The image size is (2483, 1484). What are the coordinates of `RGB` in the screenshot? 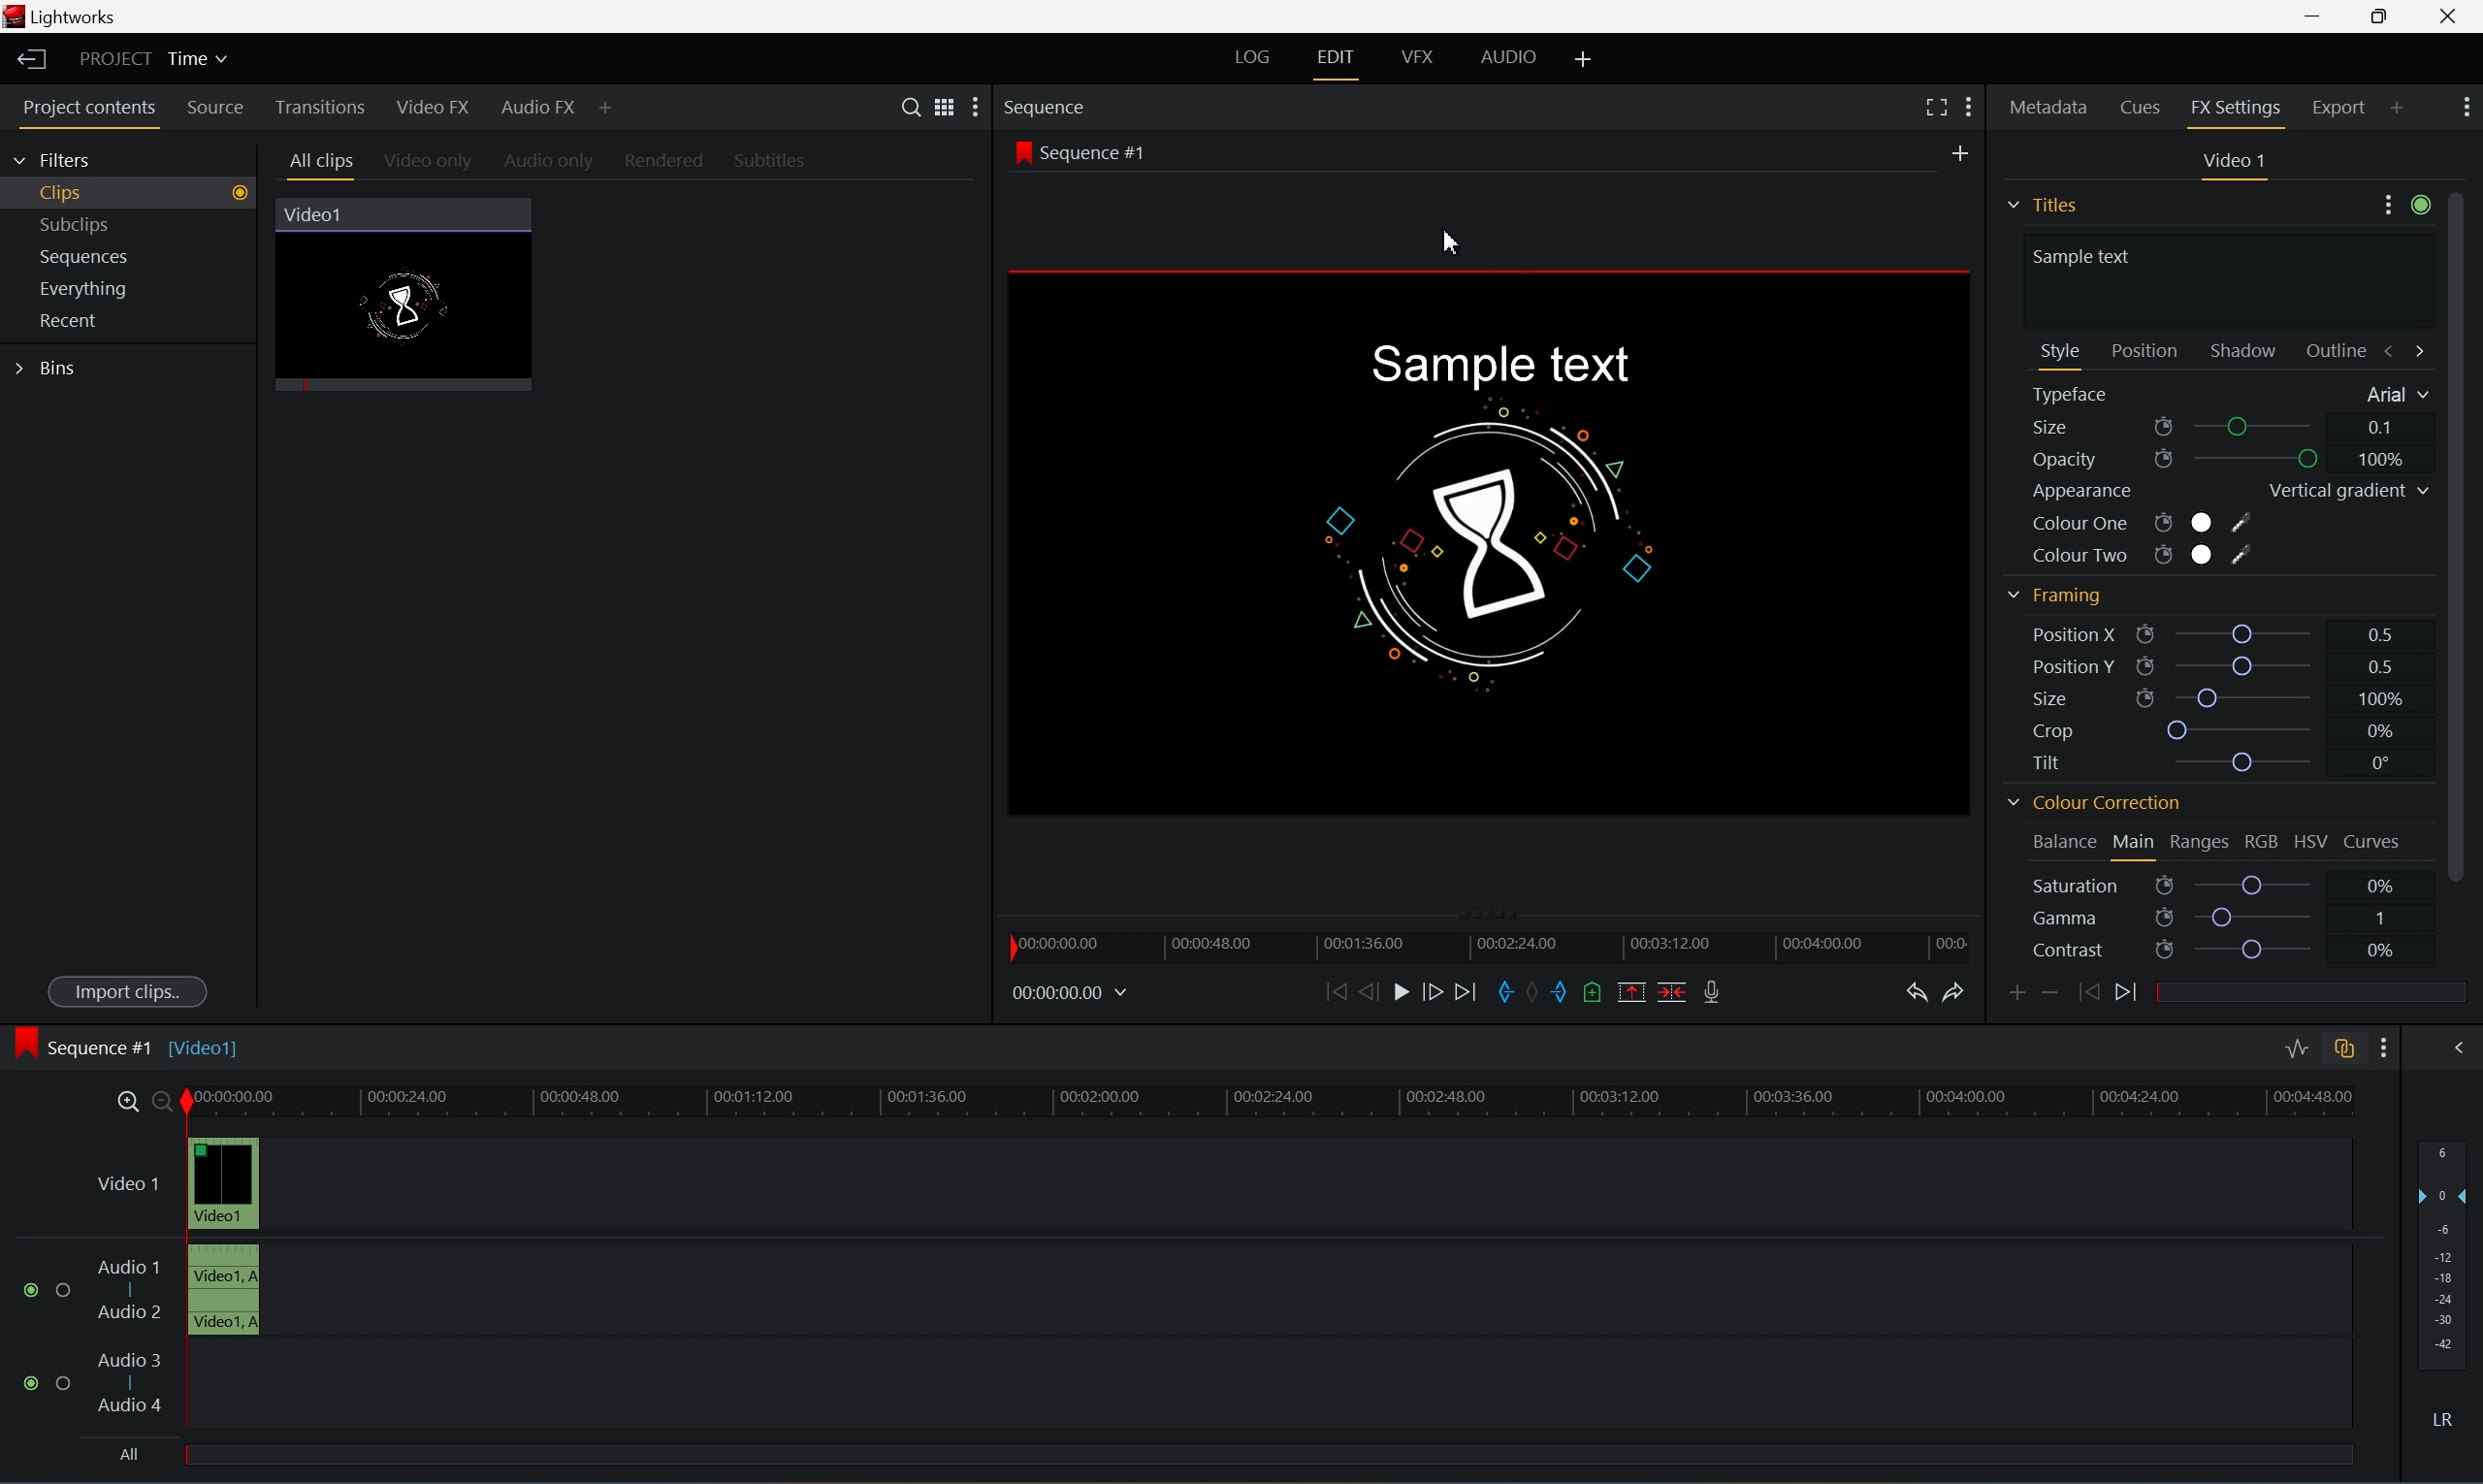 It's located at (2261, 841).